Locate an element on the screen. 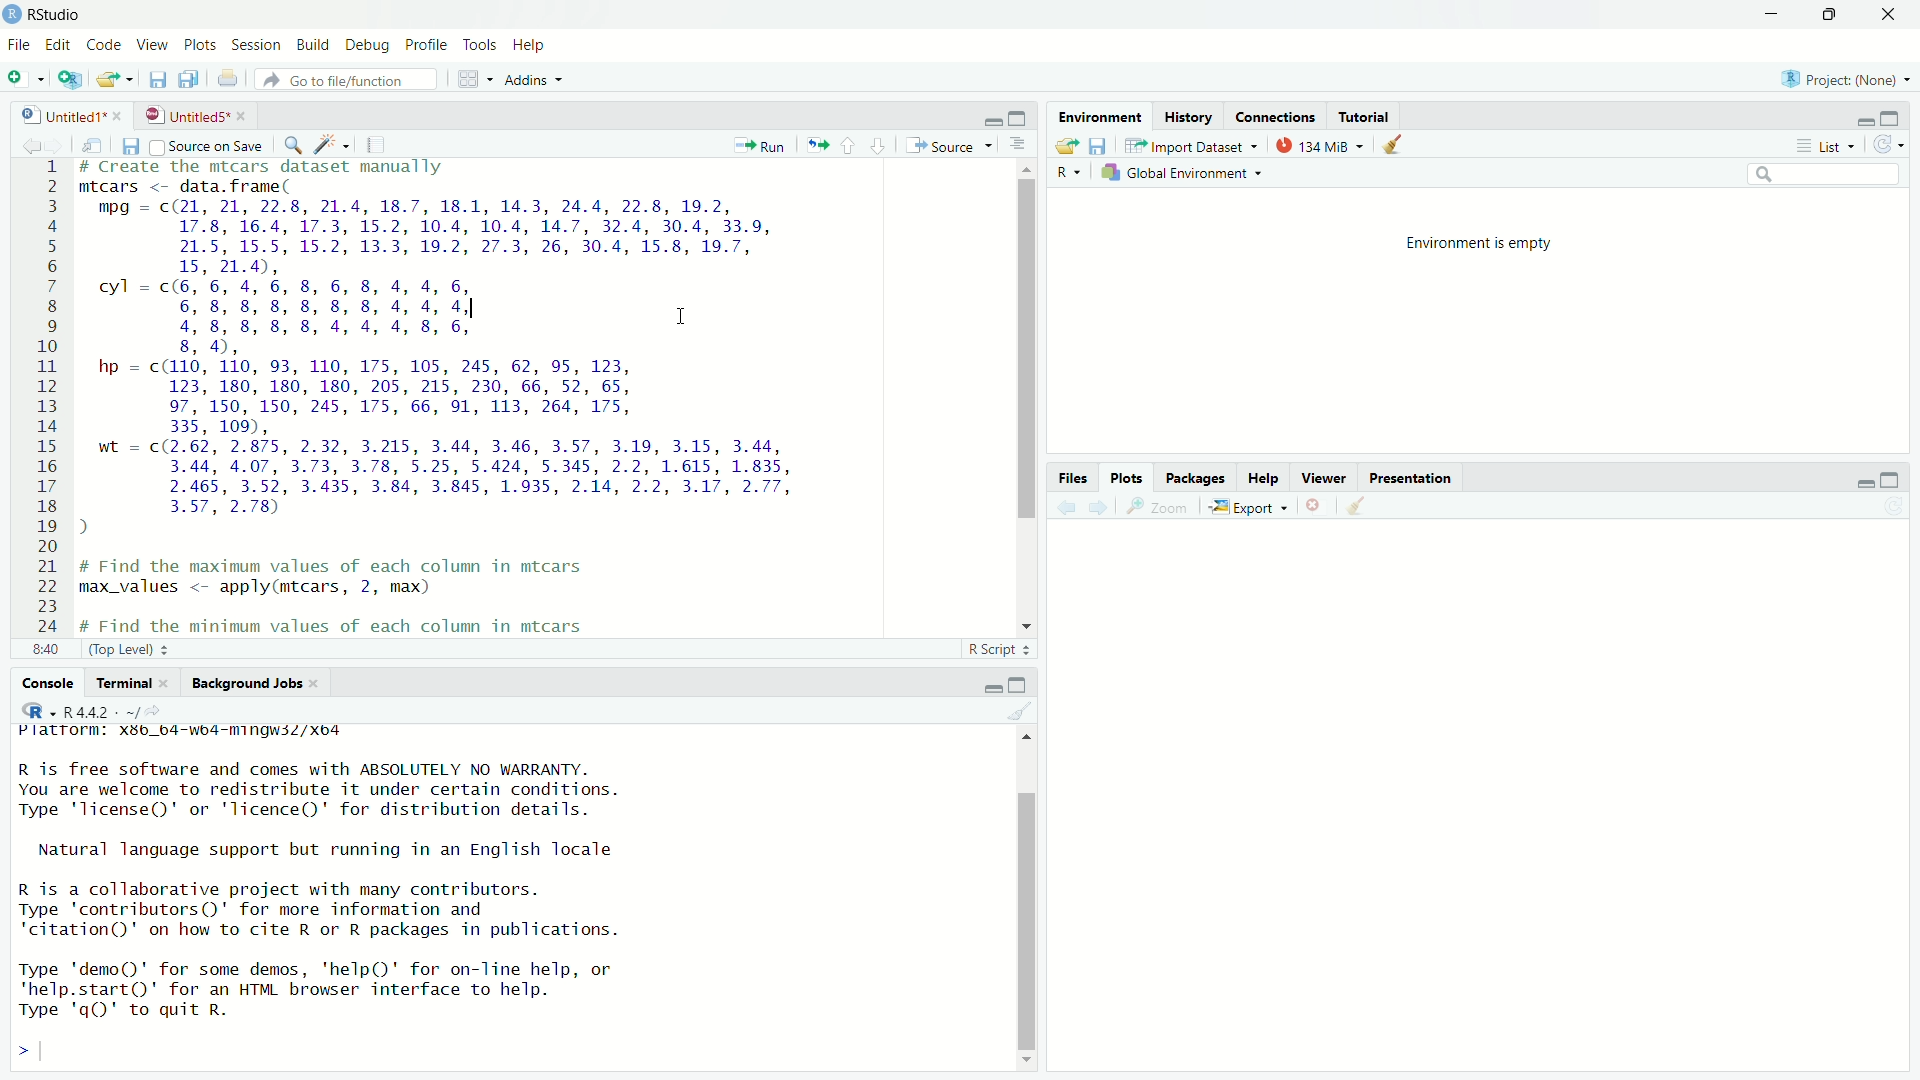 Image resolution: width=1920 pixels, height=1080 pixels. back is located at coordinates (1067, 504).